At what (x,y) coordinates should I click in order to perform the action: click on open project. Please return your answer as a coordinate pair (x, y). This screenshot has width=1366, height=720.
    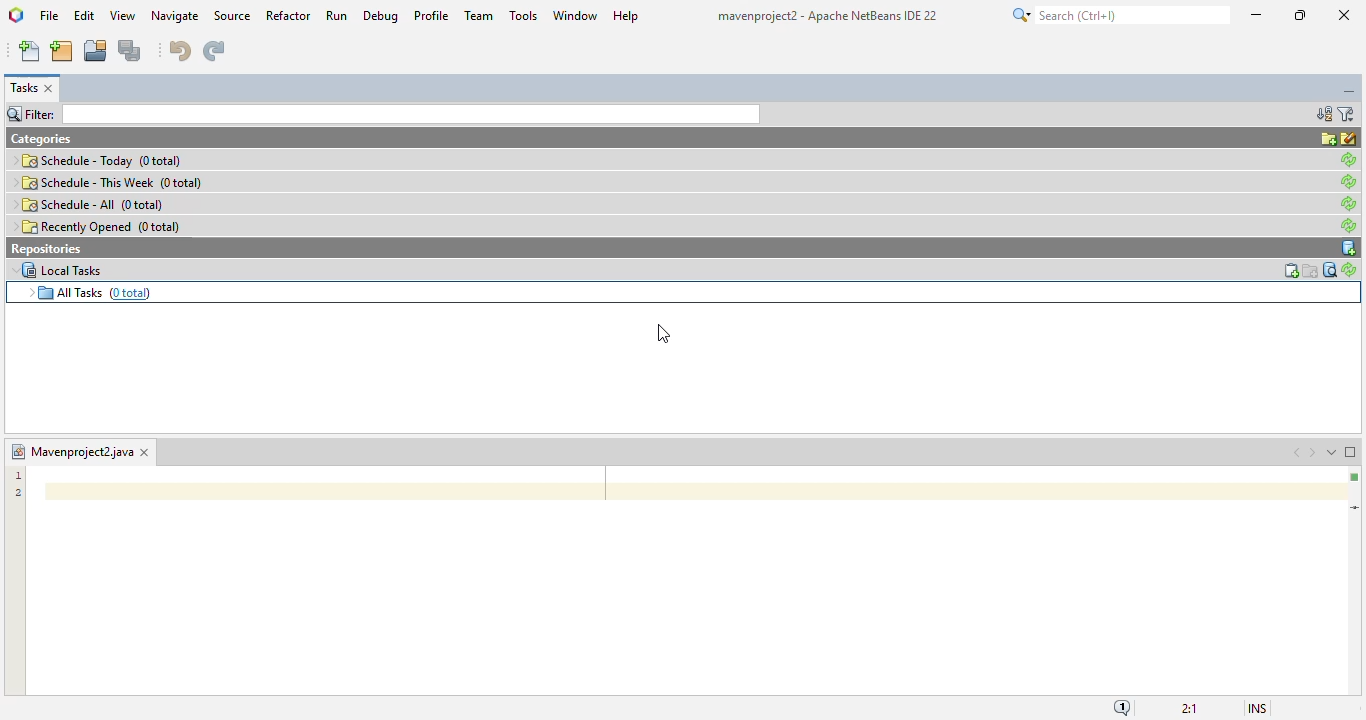
    Looking at the image, I should click on (95, 51).